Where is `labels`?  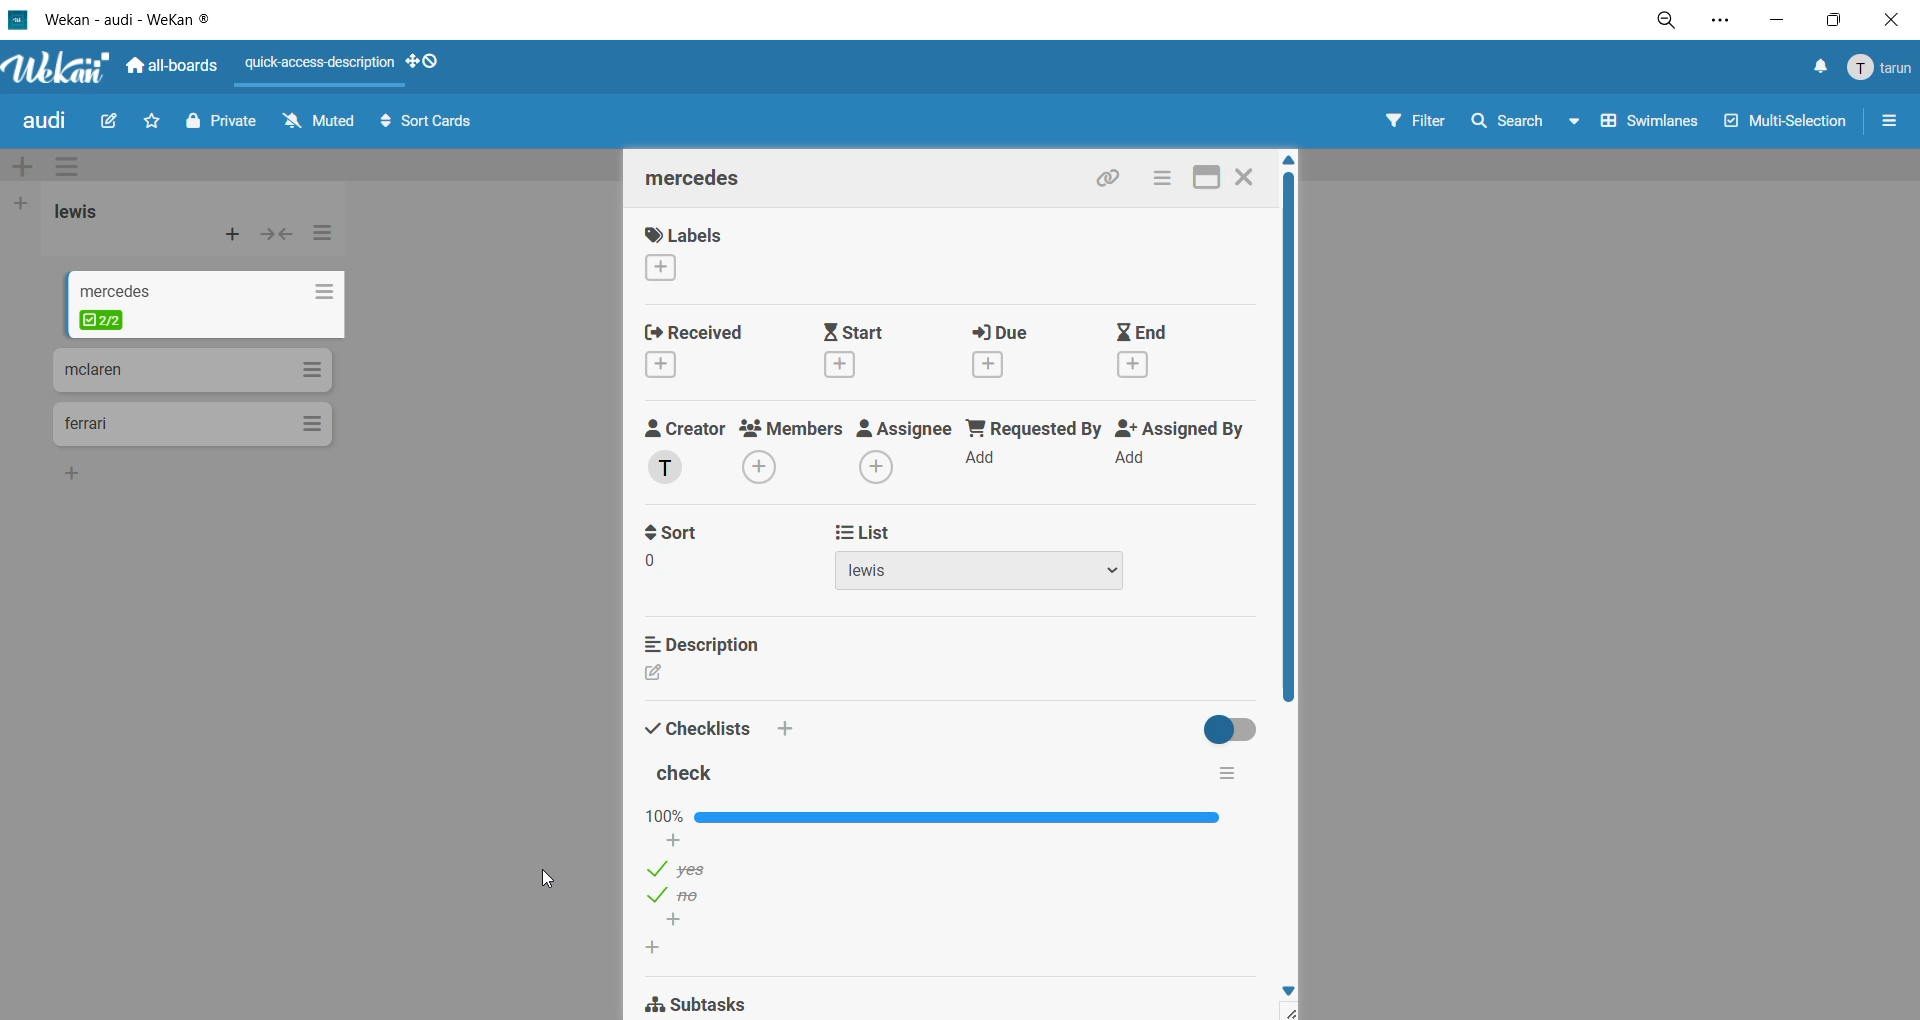 labels is located at coordinates (700, 250).